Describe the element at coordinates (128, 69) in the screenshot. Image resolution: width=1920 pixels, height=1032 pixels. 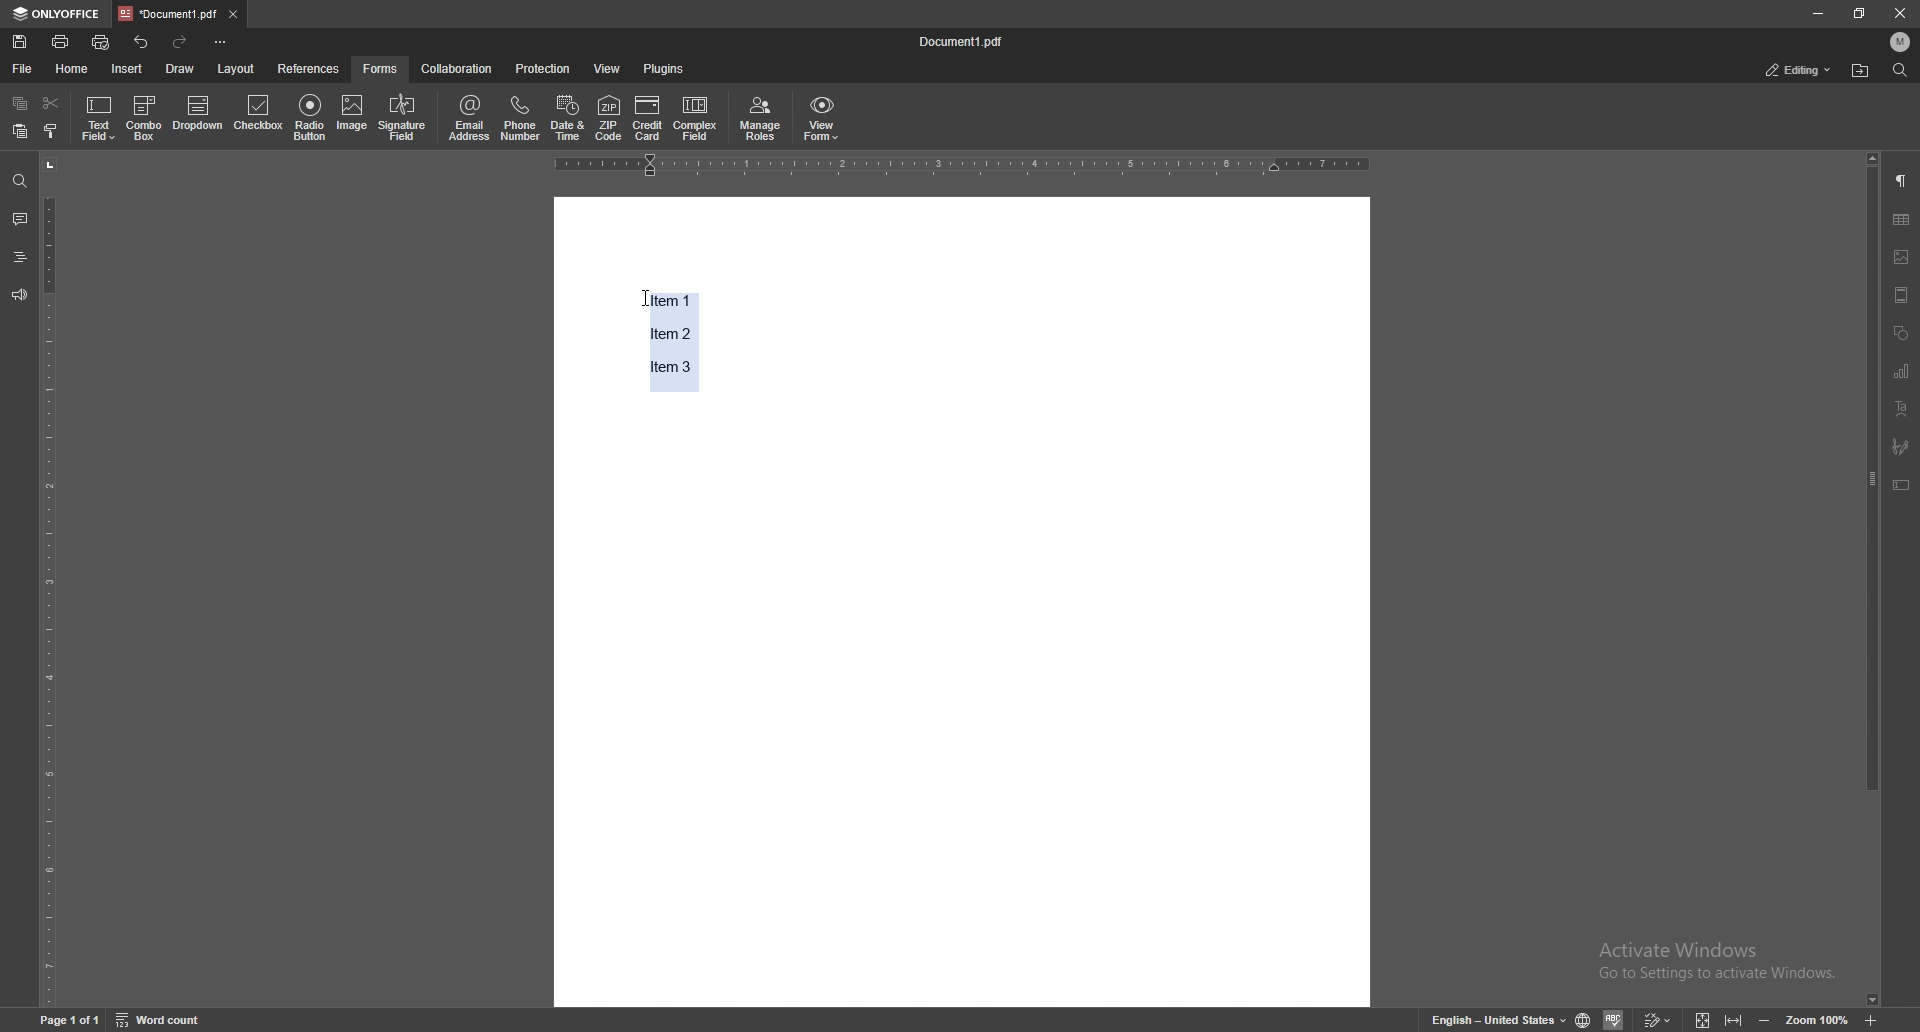
I see `insert` at that location.